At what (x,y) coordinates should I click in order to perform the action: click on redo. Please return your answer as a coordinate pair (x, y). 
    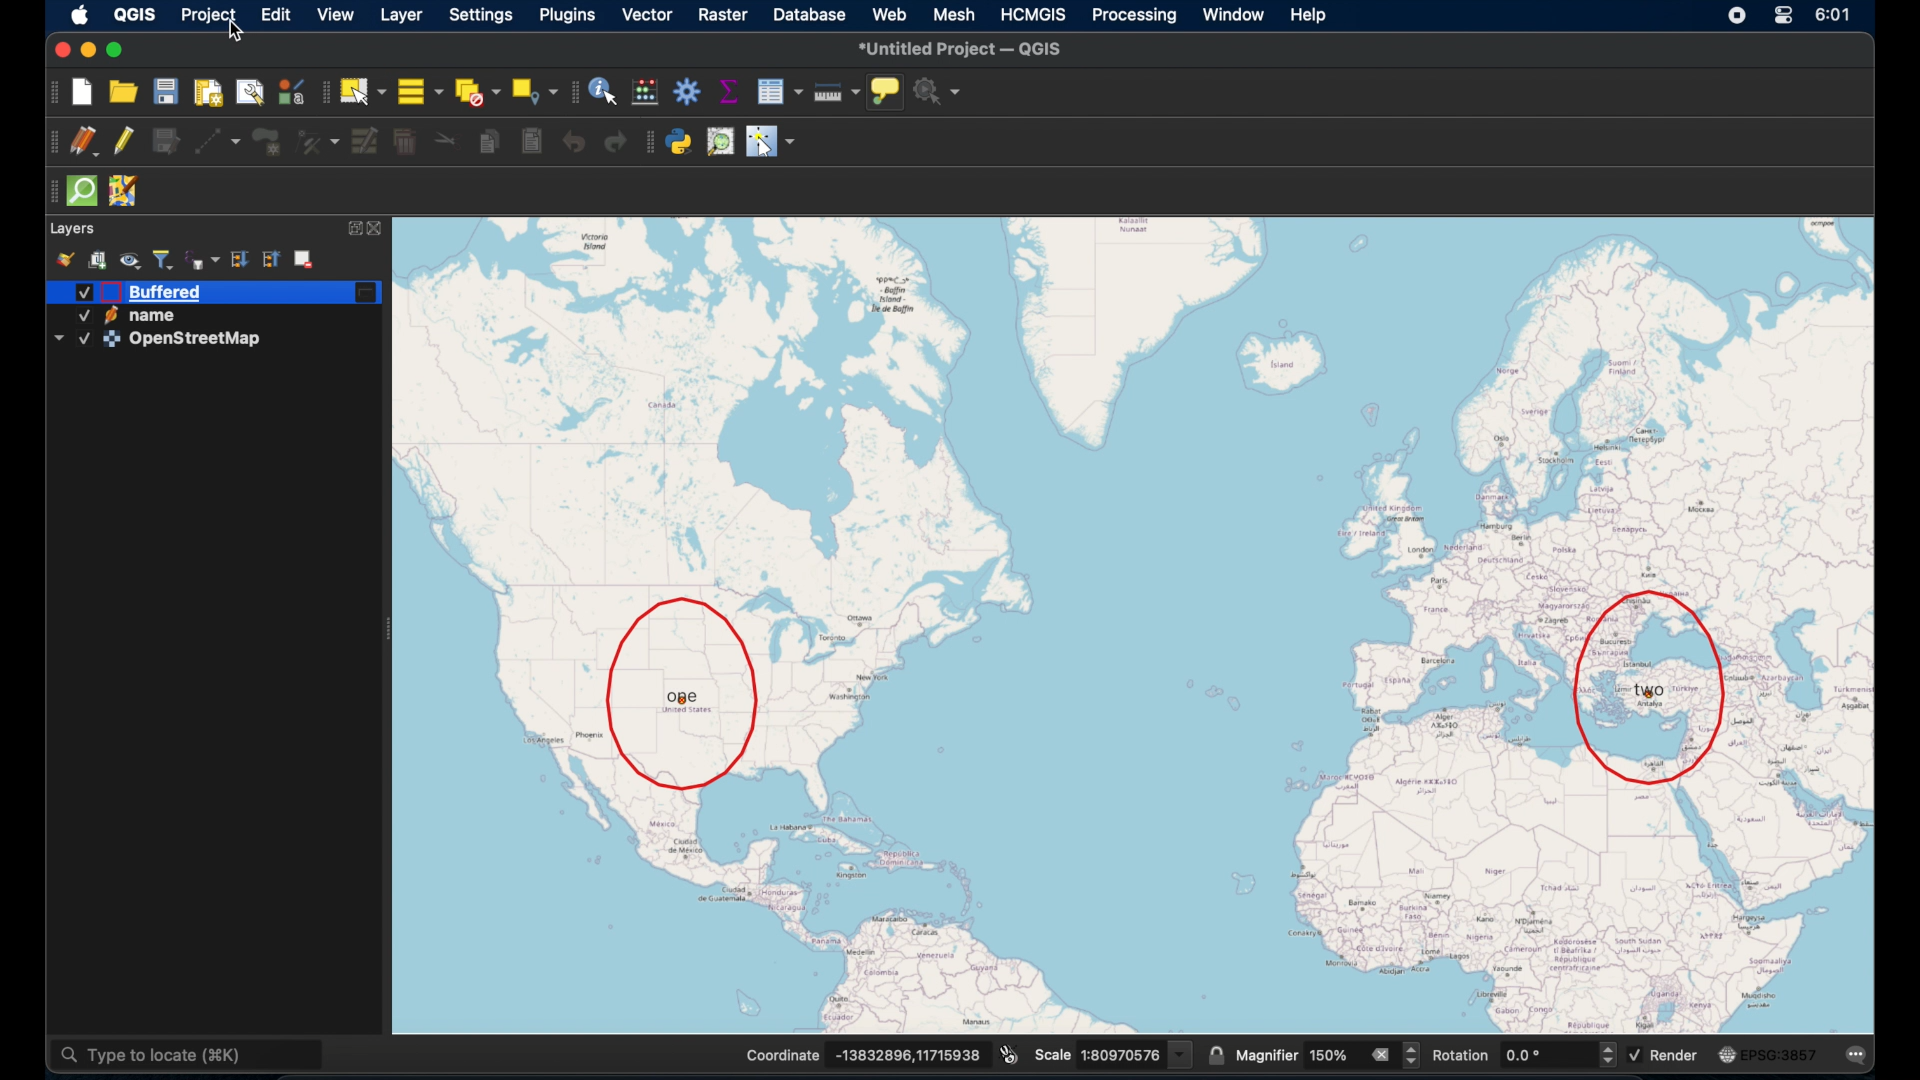
    Looking at the image, I should click on (615, 142).